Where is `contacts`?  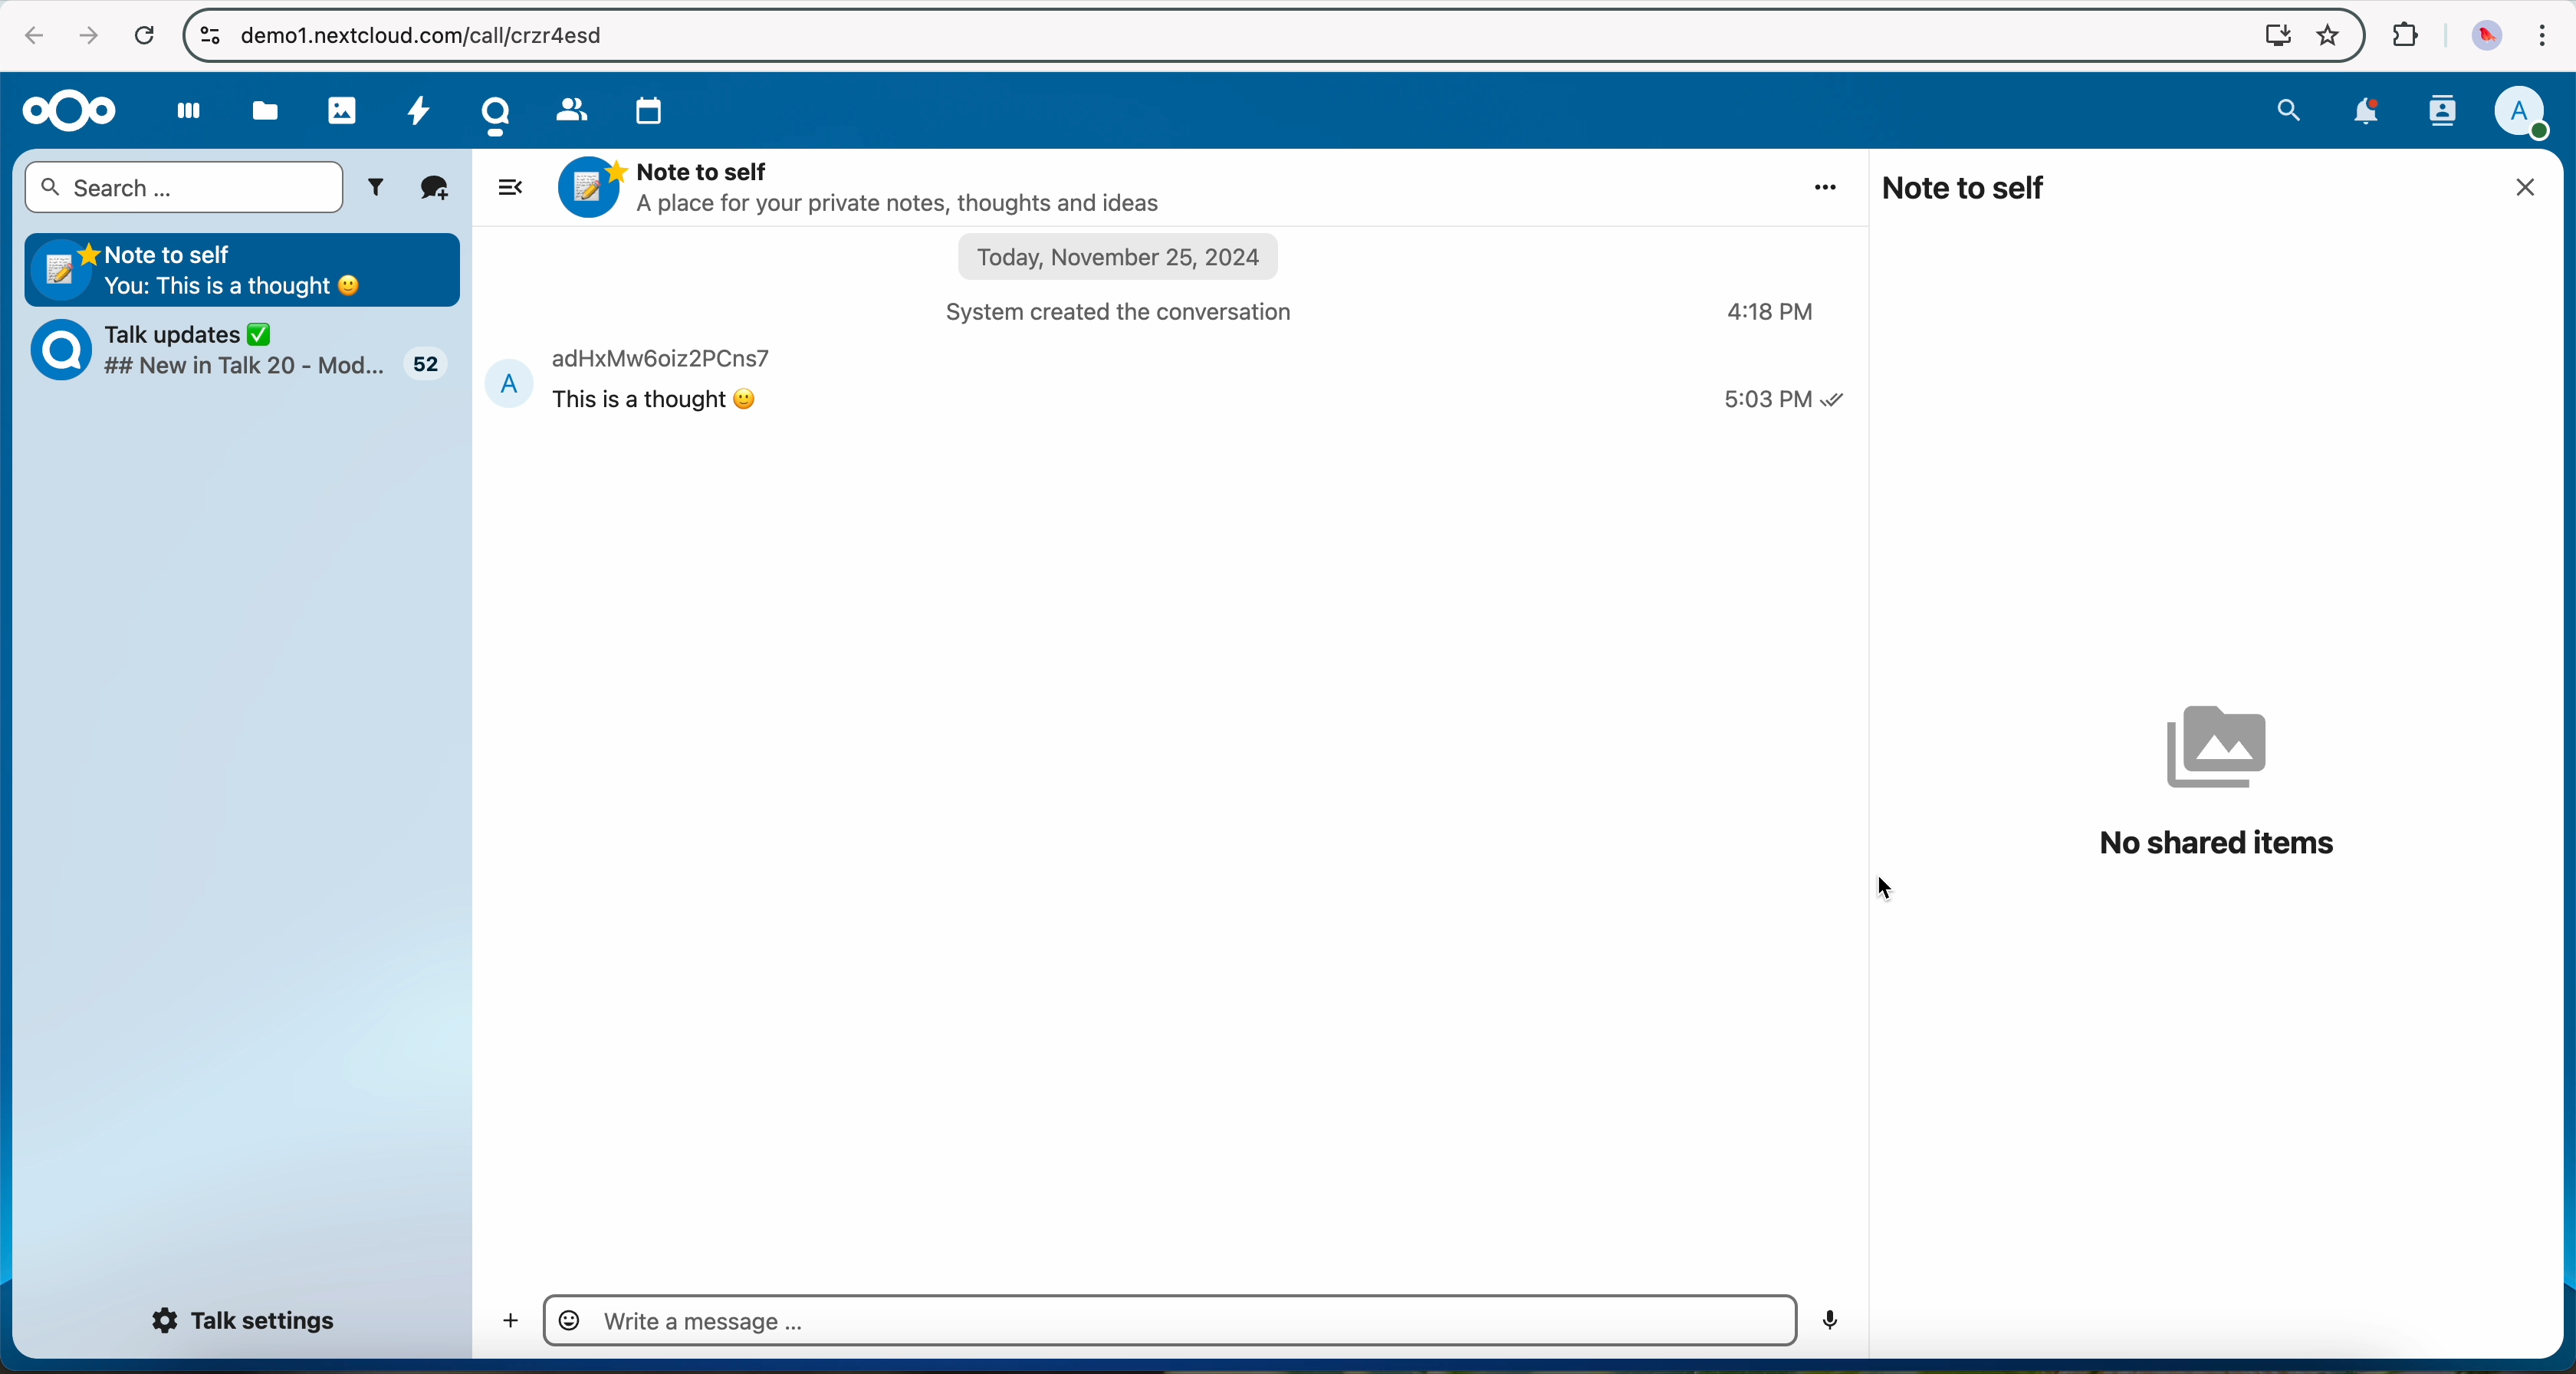 contacts is located at coordinates (2444, 113).